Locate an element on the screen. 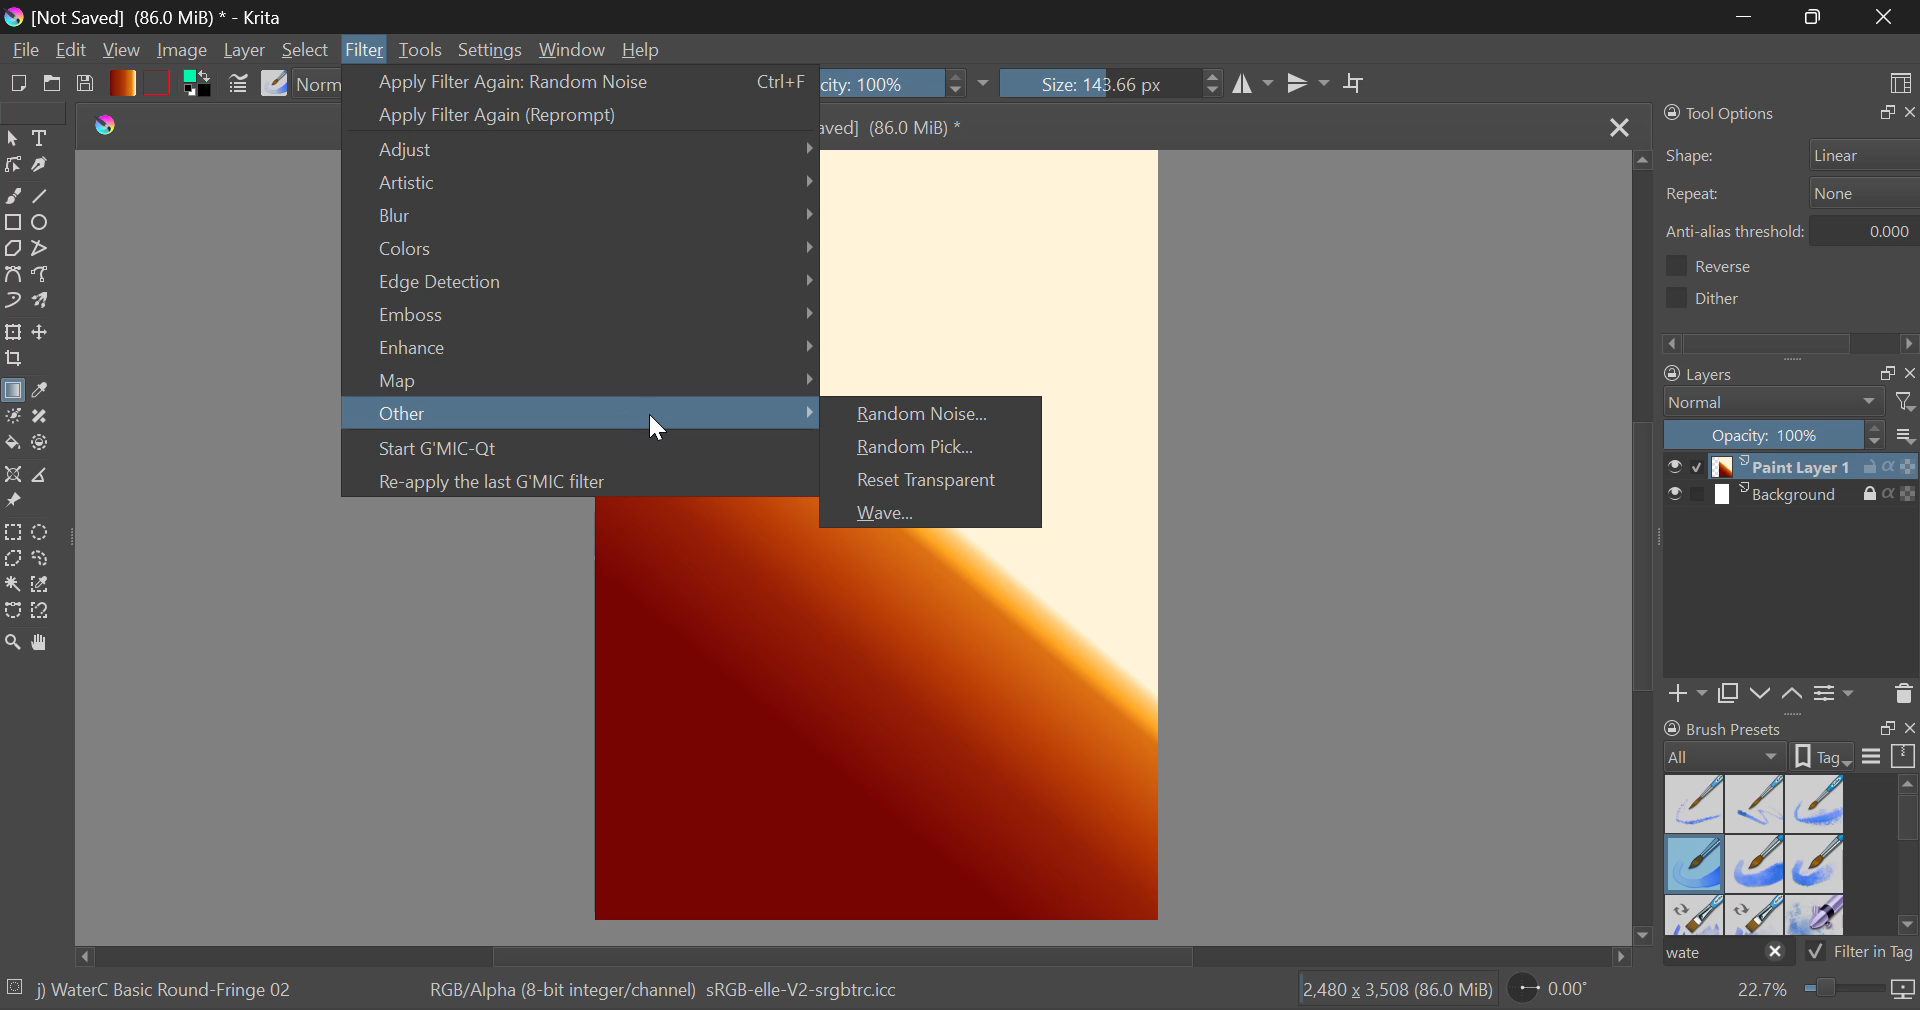 This screenshot has height=1010, width=1920. Restore Down is located at coordinates (1747, 17).